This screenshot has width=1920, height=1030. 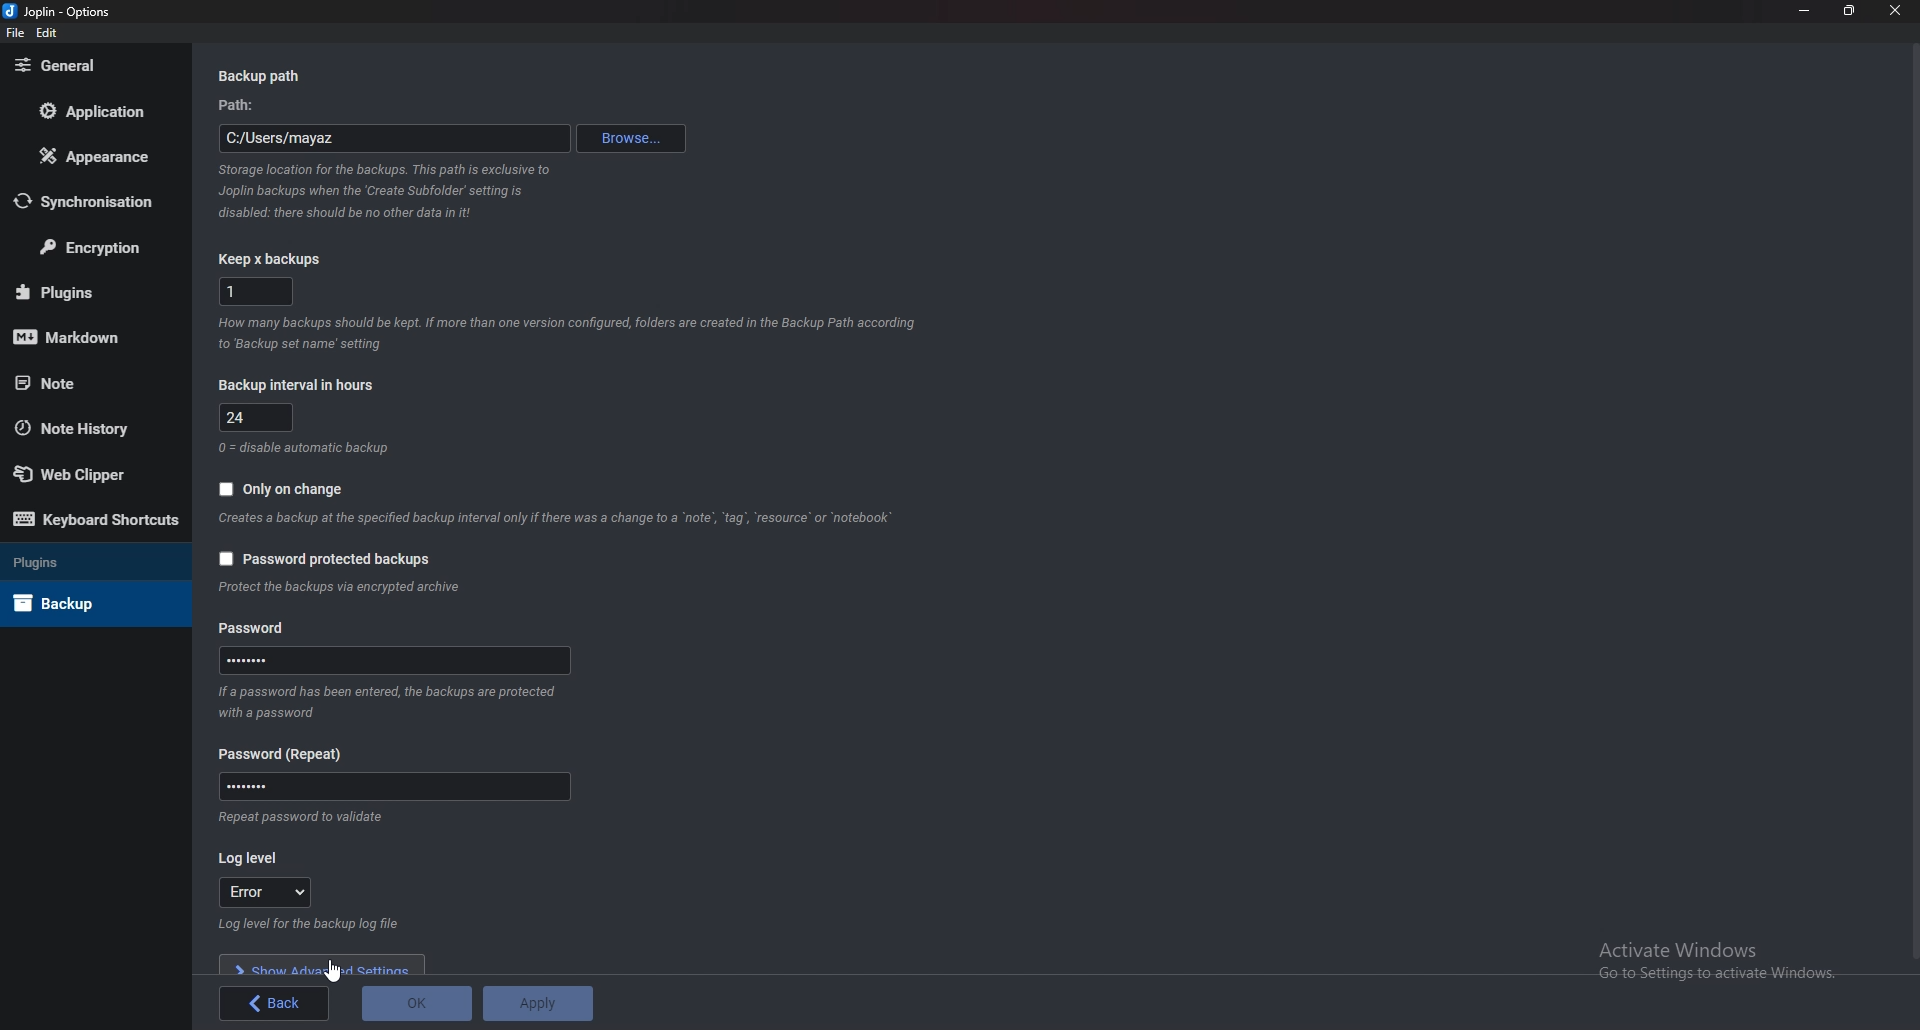 What do you see at coordinates (1852, 10) in the screenshot?
I see `Resize` at bounding box center [1852, 10].